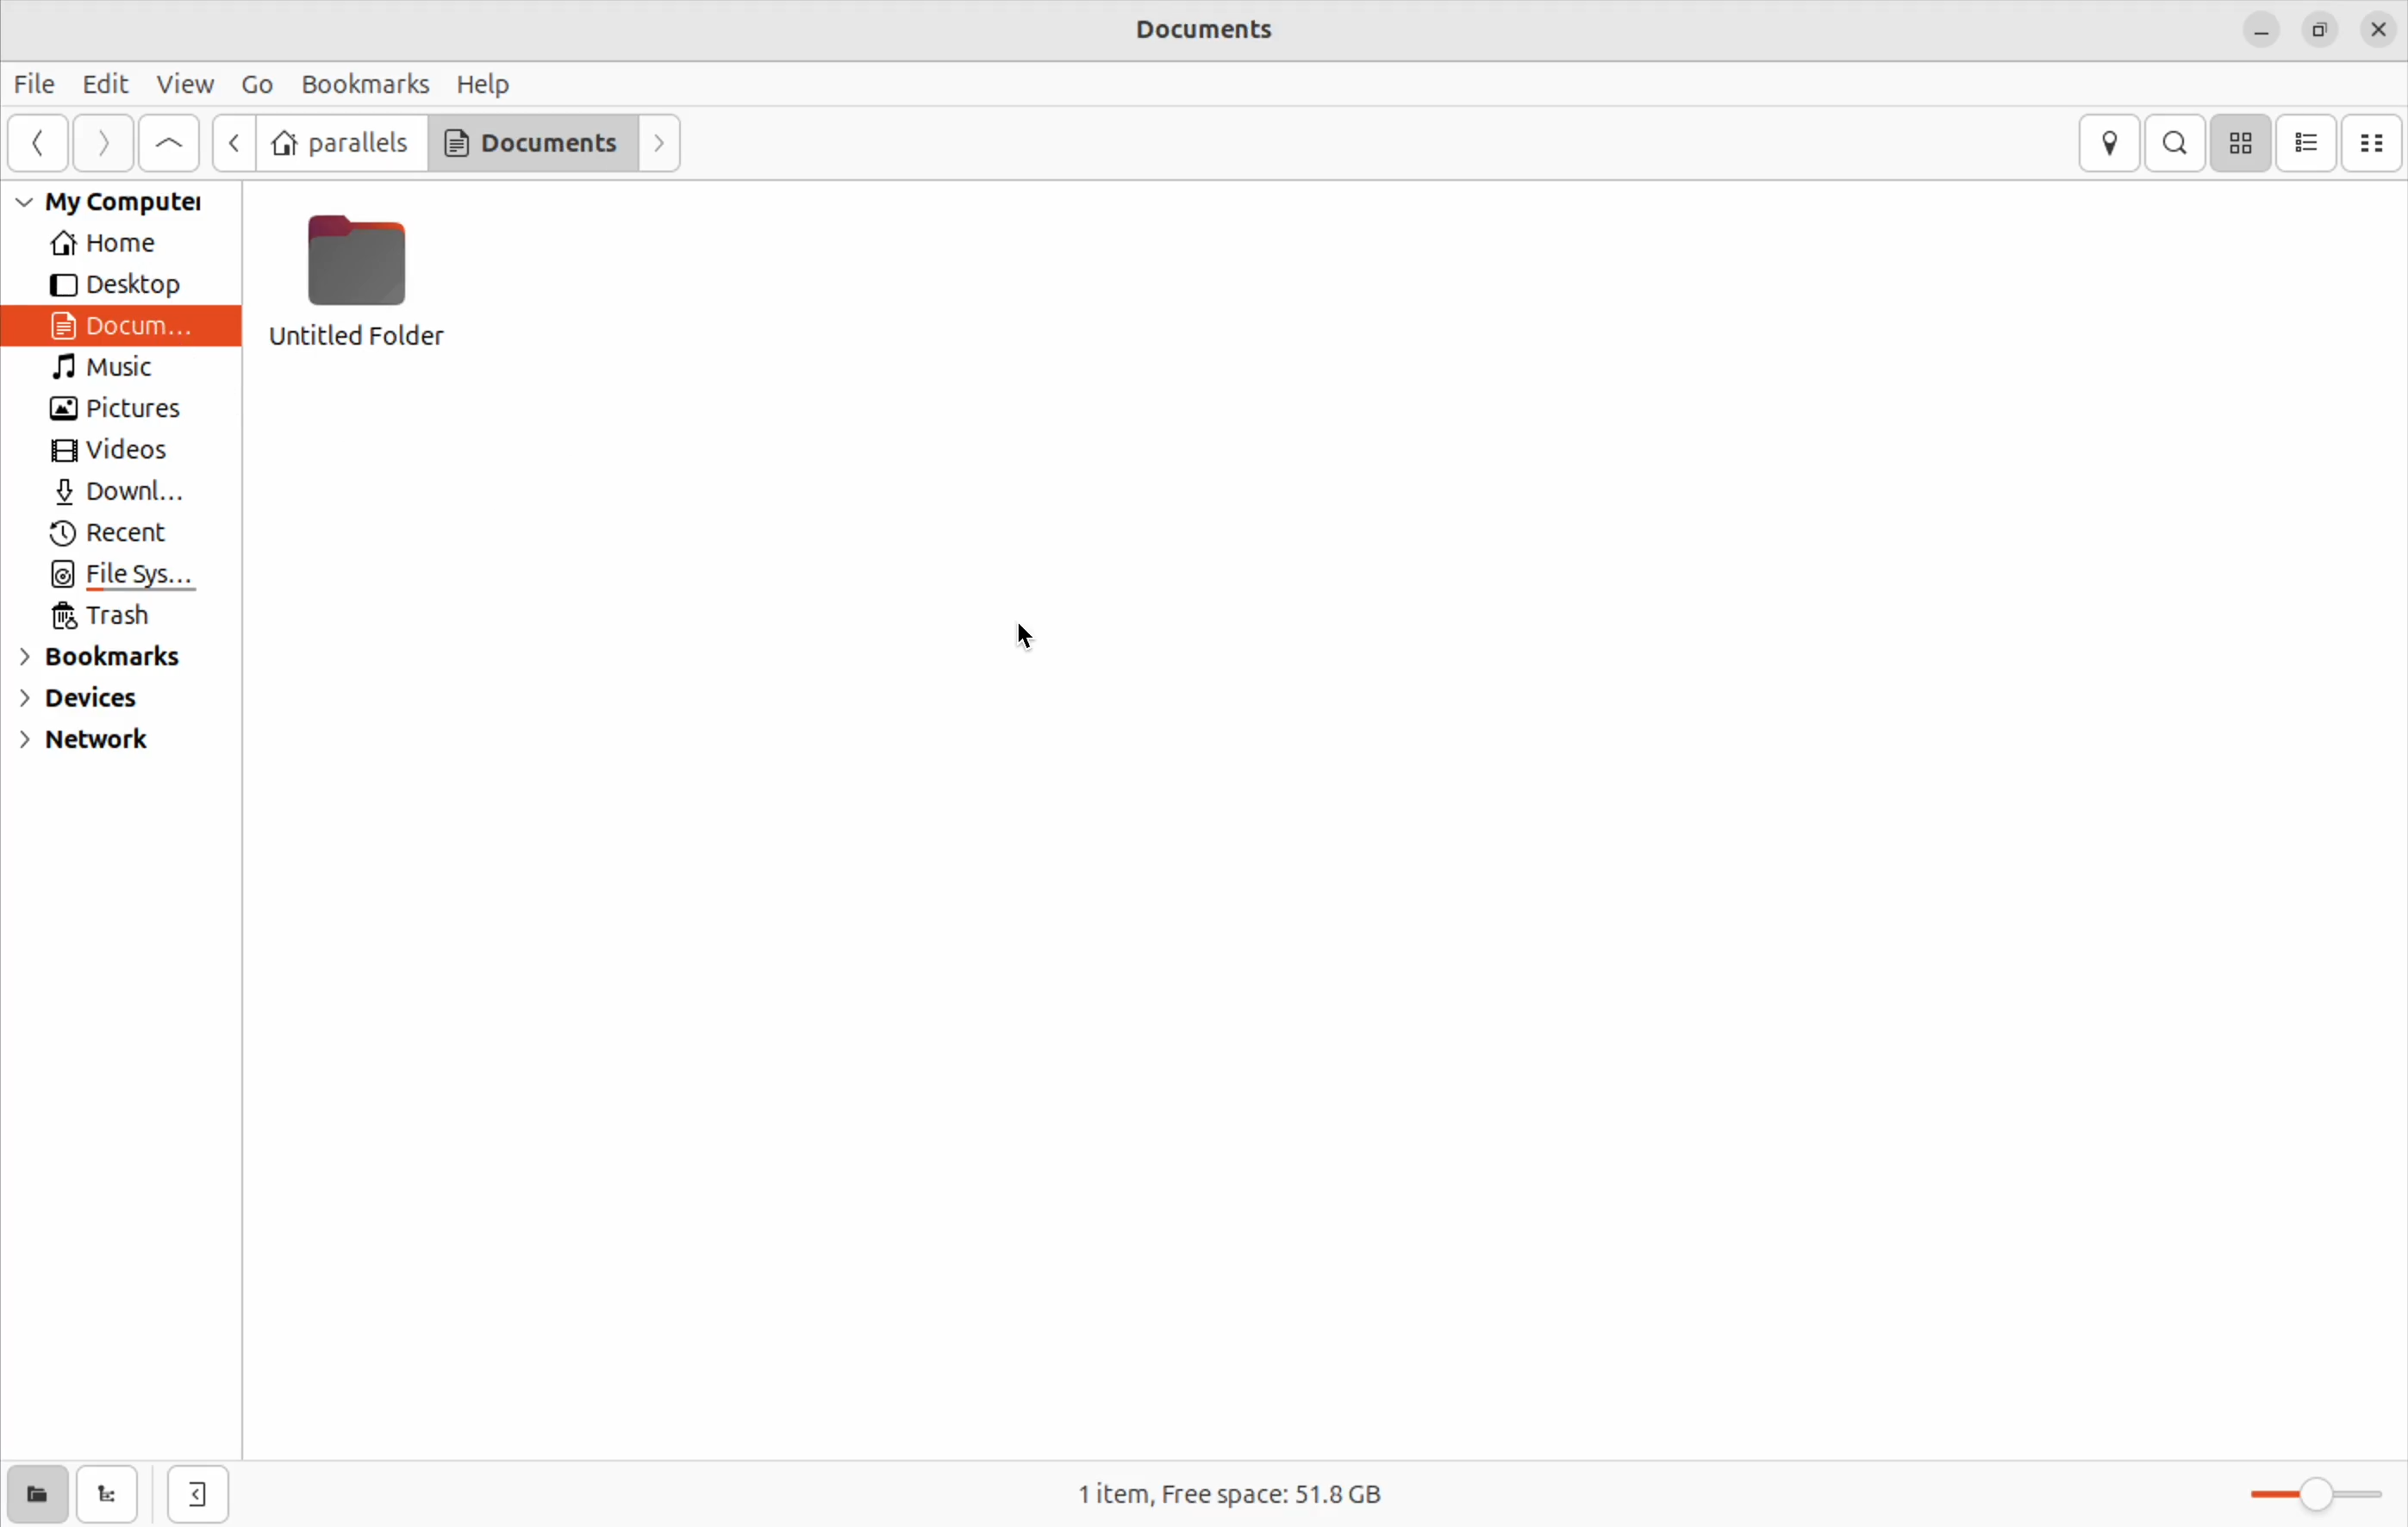  I want to click on View, so click(186, 80).